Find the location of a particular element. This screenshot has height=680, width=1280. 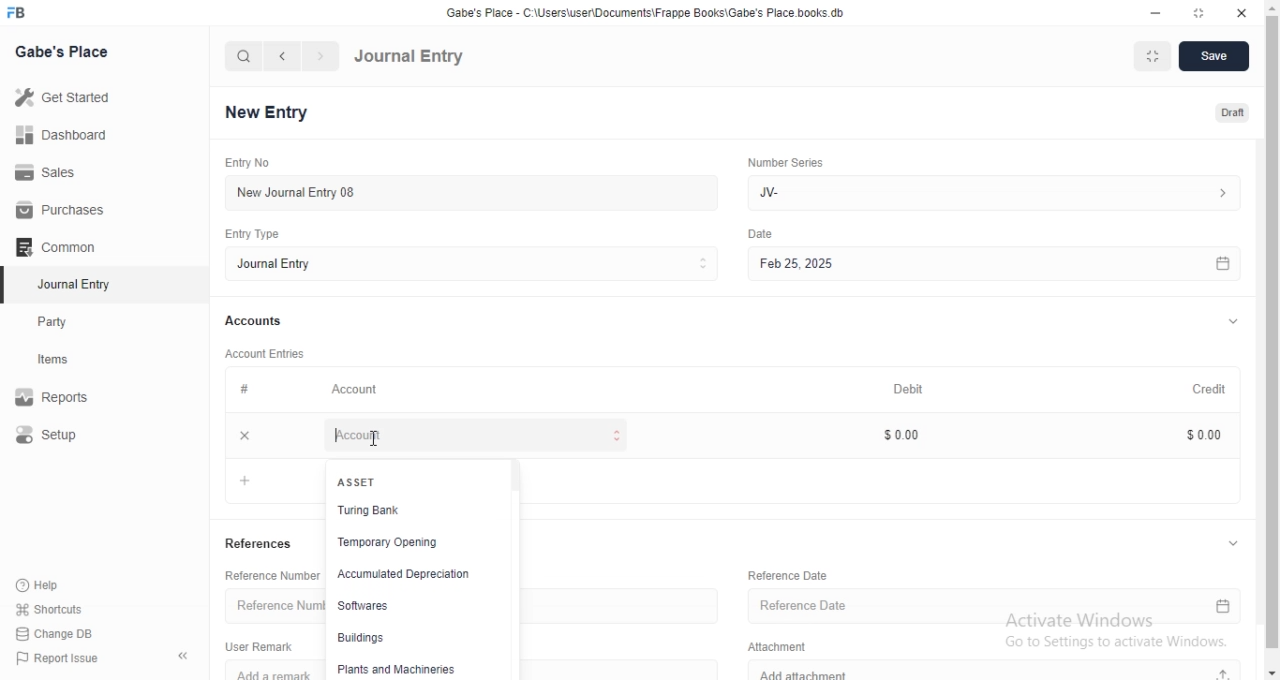

ASSET is located at coordinates (354, 481).